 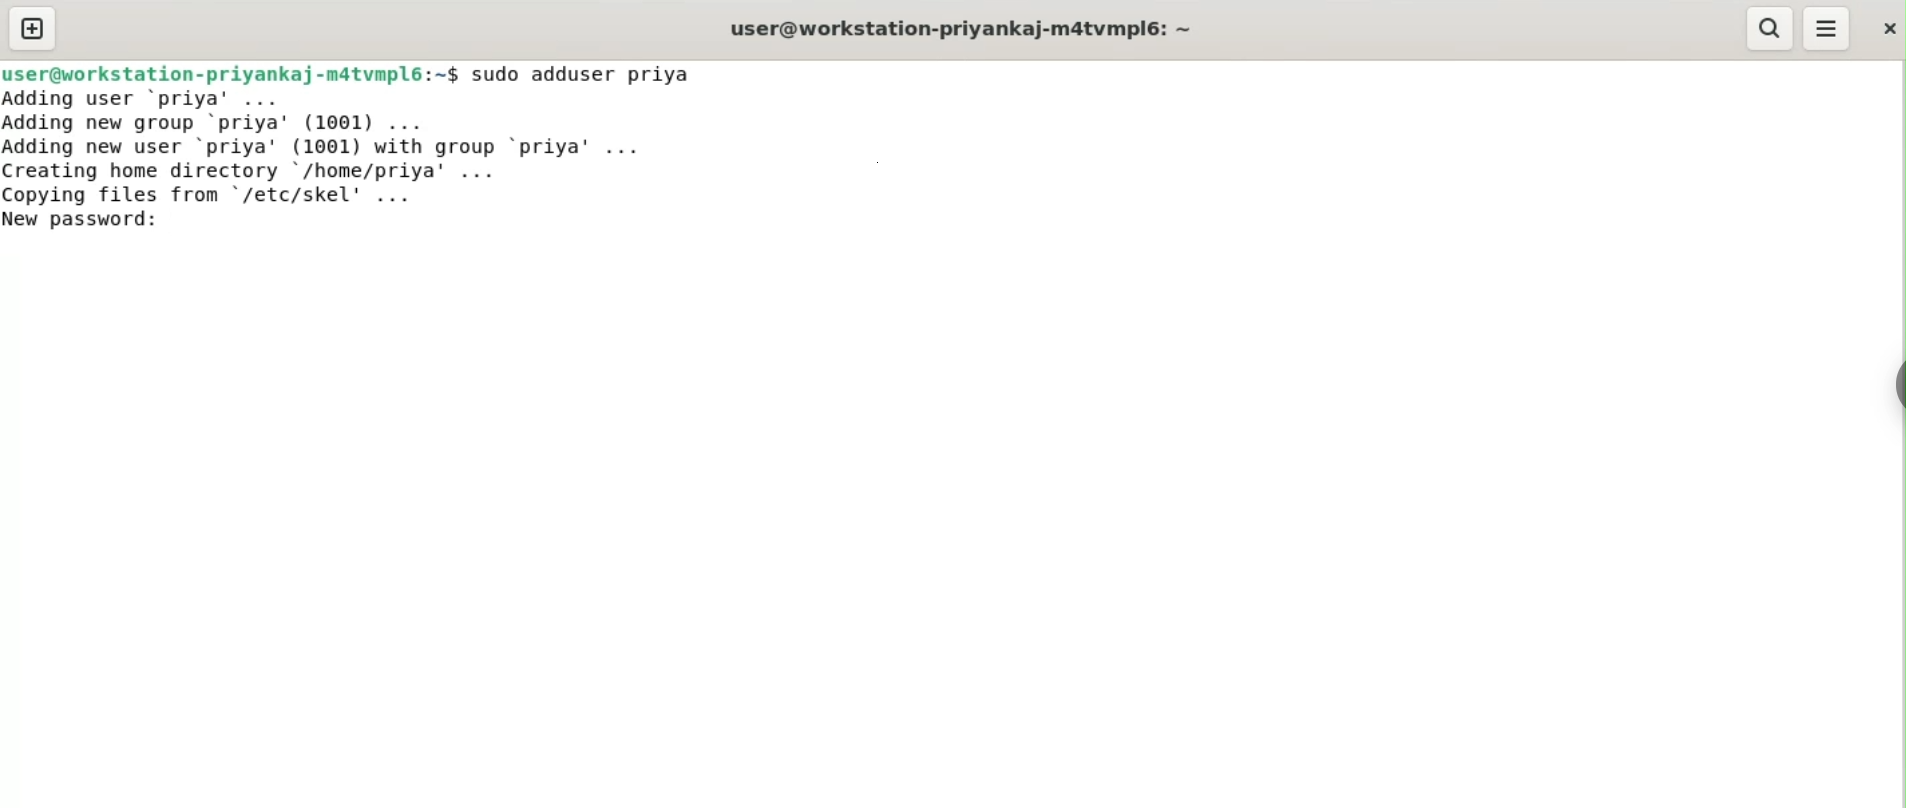 What do you see at coordinates (387, 145) in the screenshot?
I see `Adding user ‘priya’ ...

Adding new group ‘priya’ (1001) ...

Adding new user ‘priya' (1001) with group ‘priya’ ...
Creating home directory /home/priya’ ...

Copving files from "/etc/skel' ...` at bounding box center [387, 145].